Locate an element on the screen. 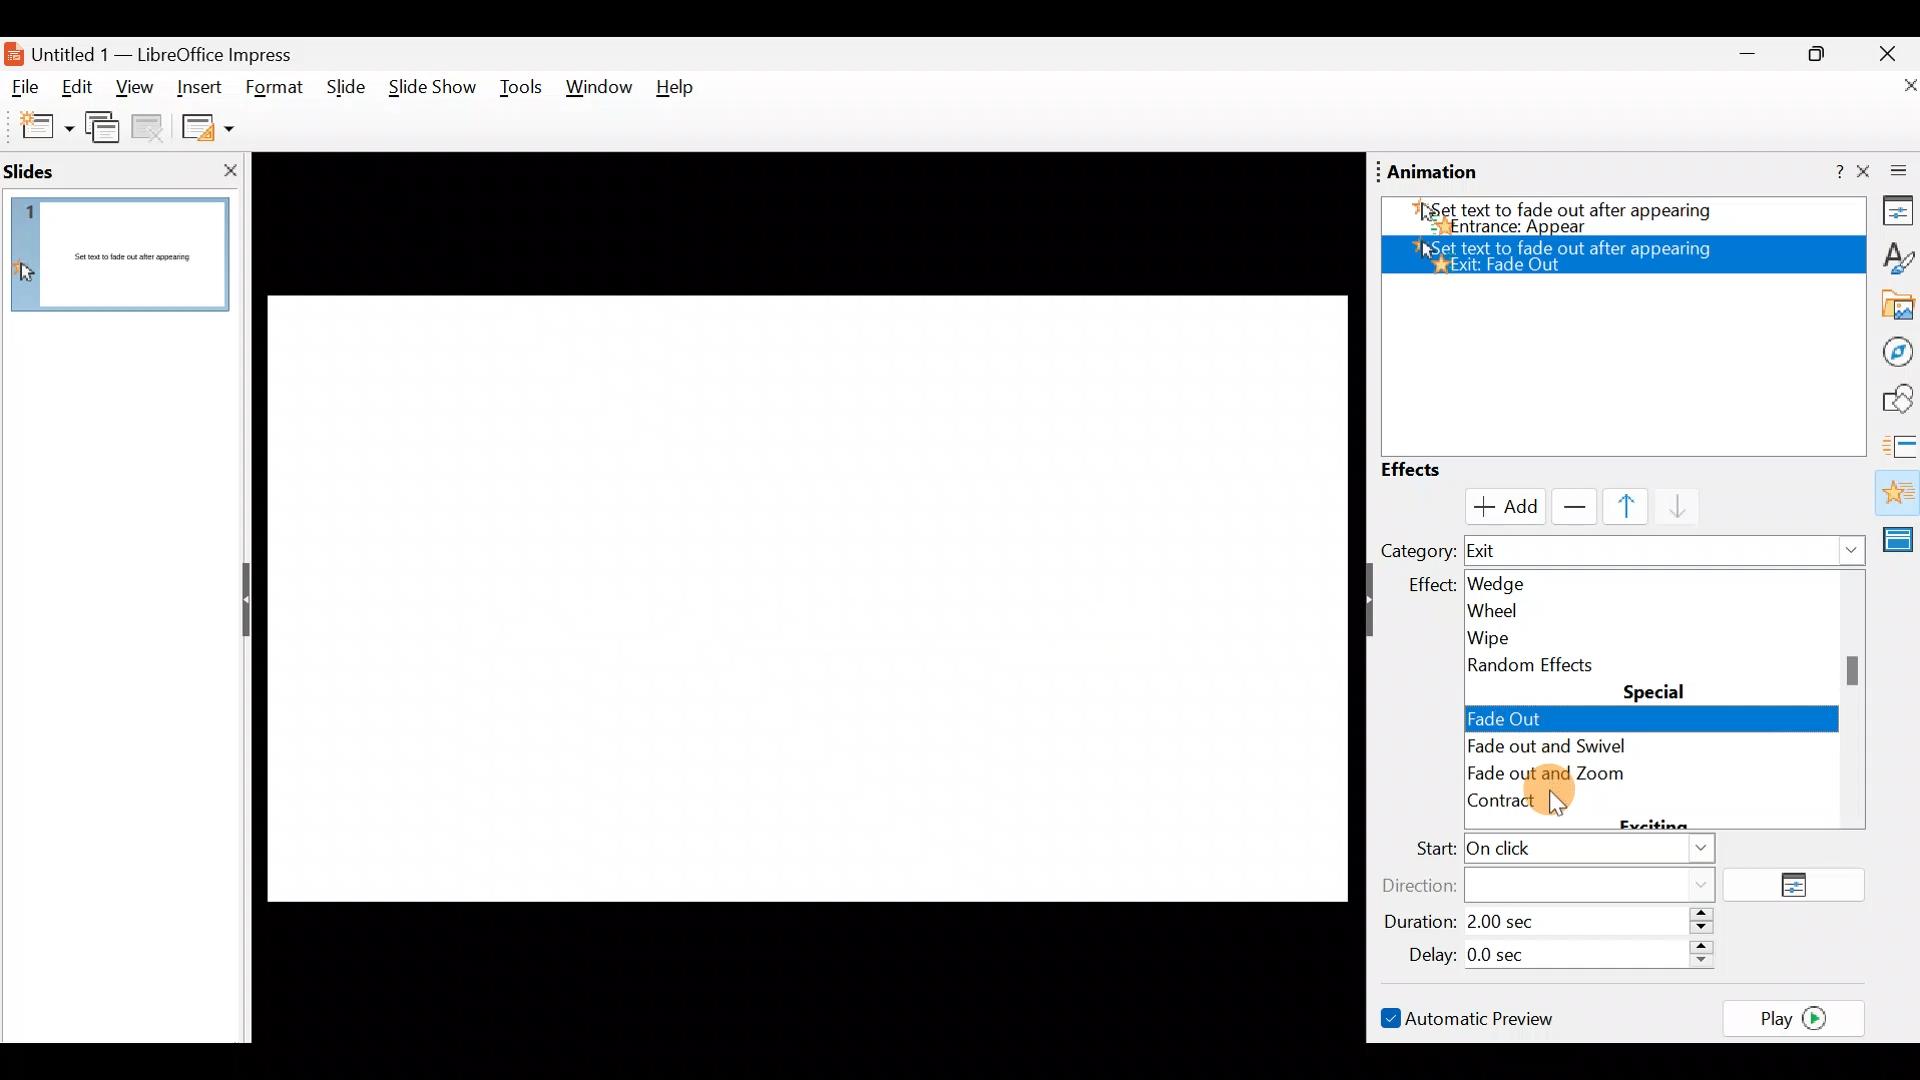  Maximise is located at coordinates (1824, 54).